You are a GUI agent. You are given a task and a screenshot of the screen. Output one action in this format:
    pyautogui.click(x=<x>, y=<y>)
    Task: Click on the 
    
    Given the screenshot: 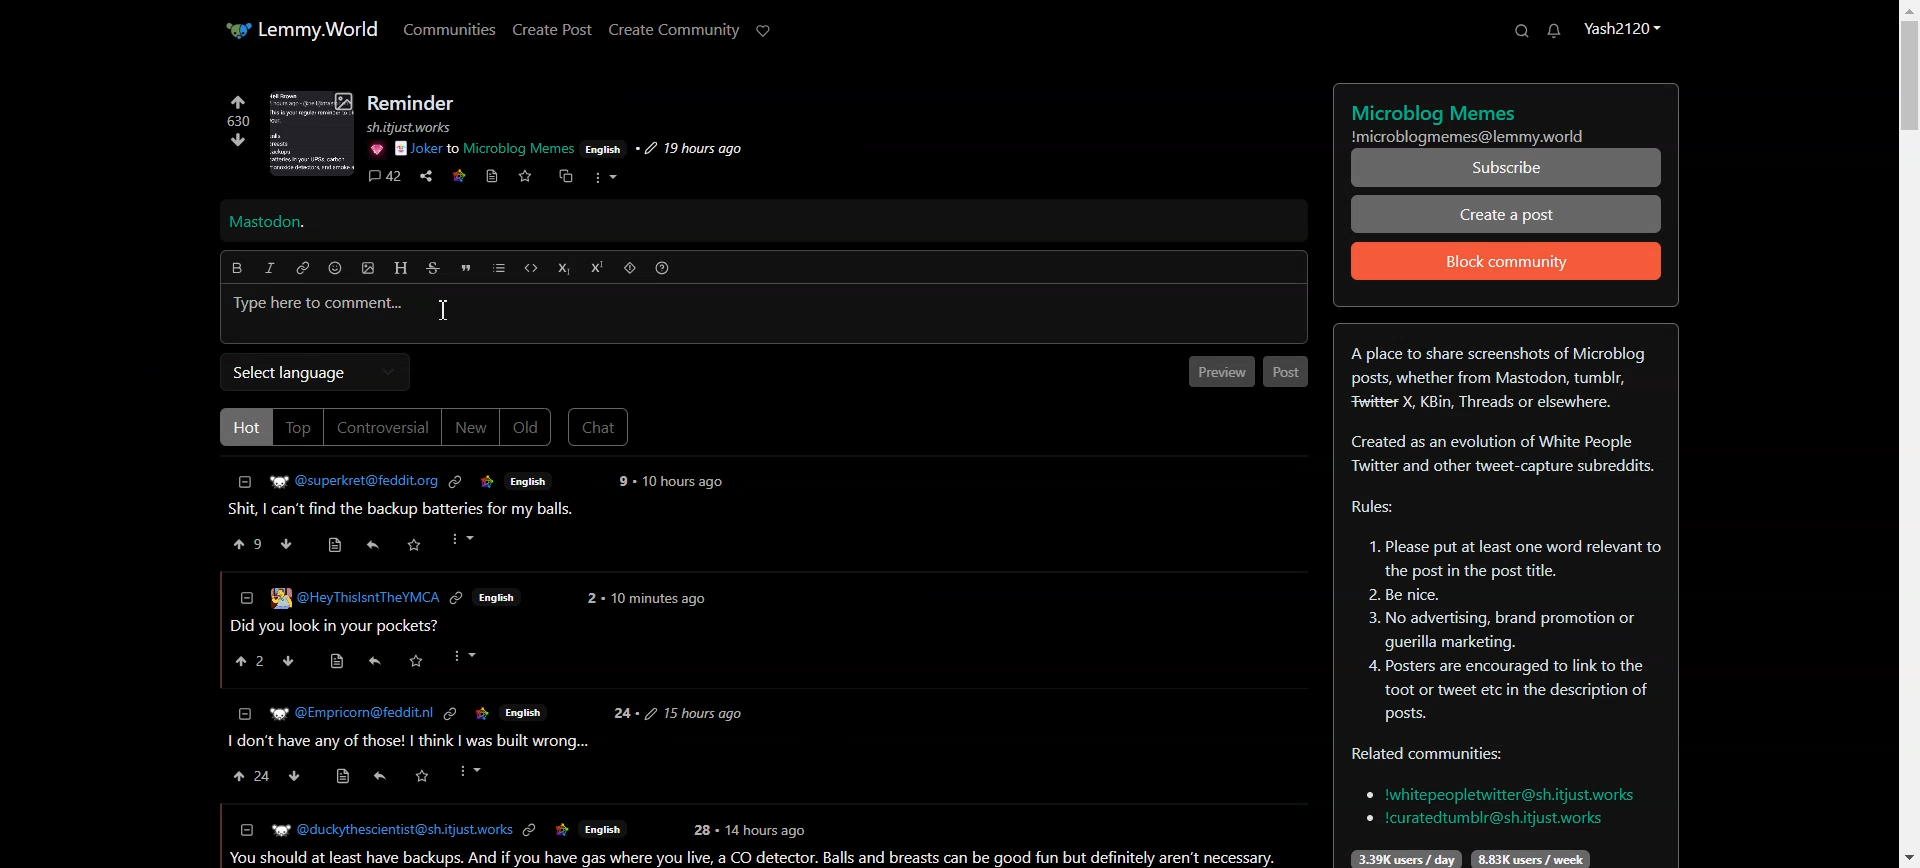 What is the action you would take?
    pyautogui.click(x=524, y=711)
    